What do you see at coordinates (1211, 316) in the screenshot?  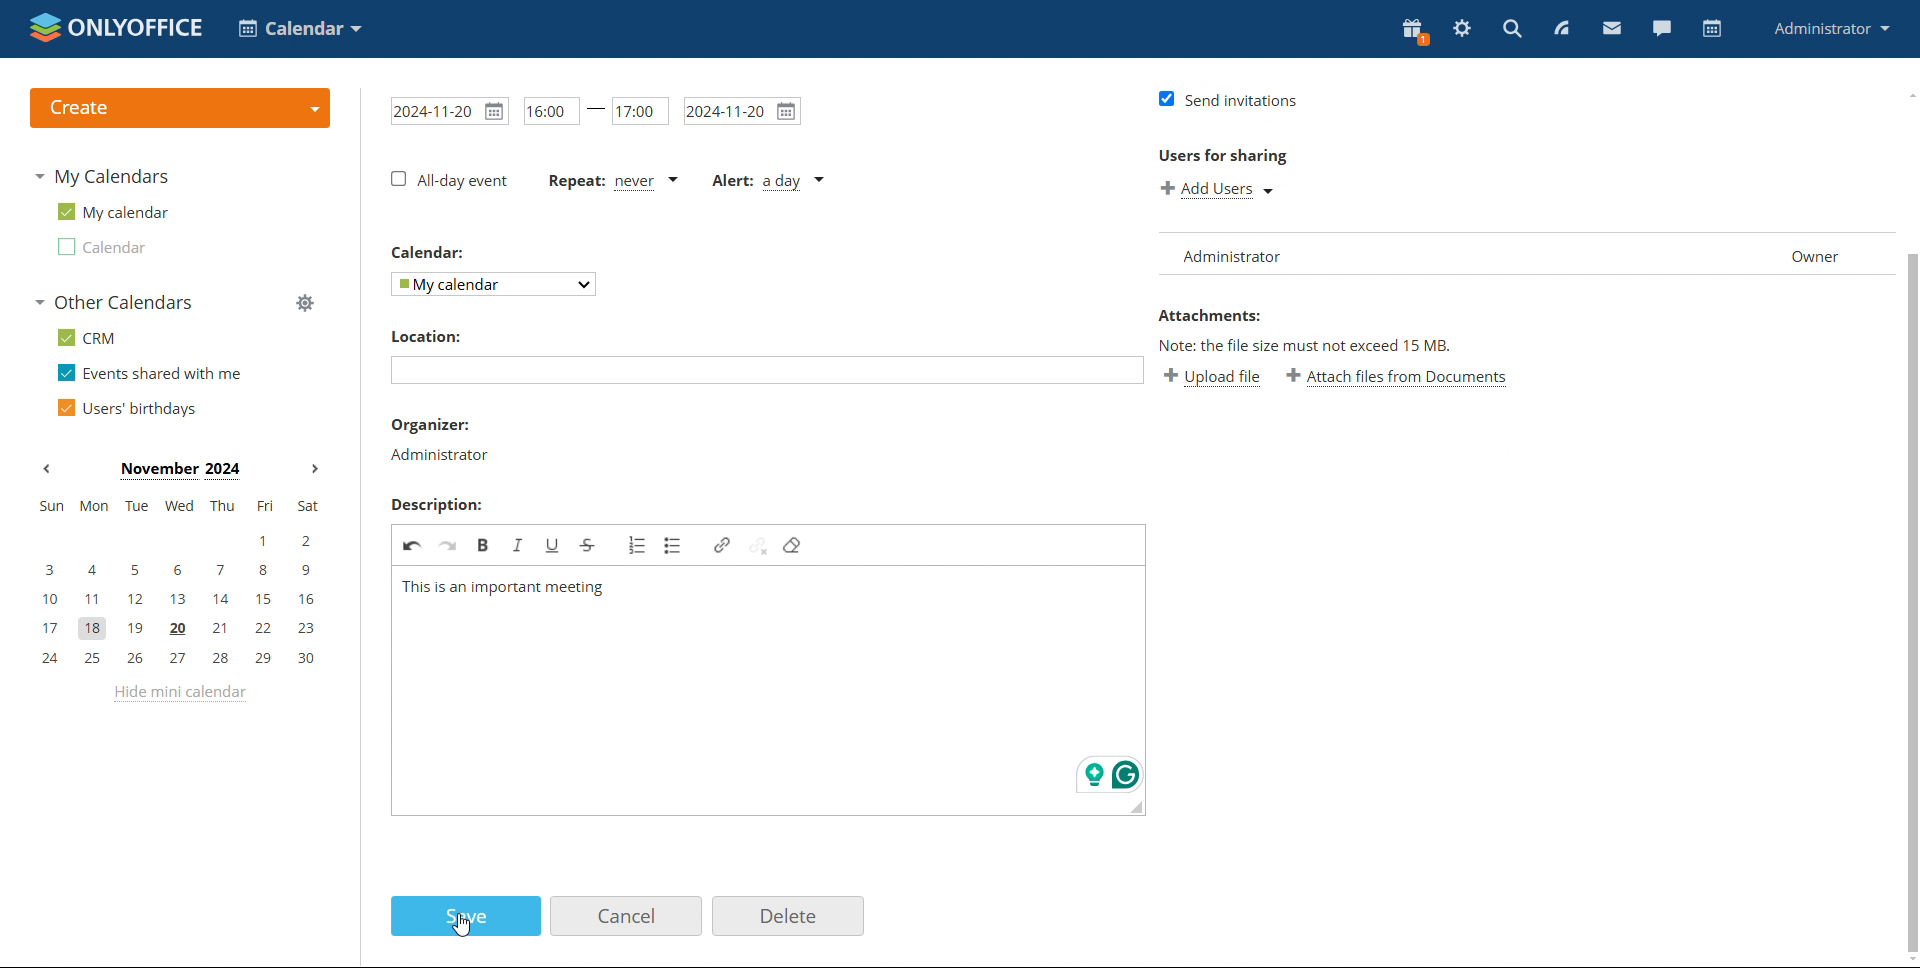 I see `attachments` at bounding box center [1211, 316].